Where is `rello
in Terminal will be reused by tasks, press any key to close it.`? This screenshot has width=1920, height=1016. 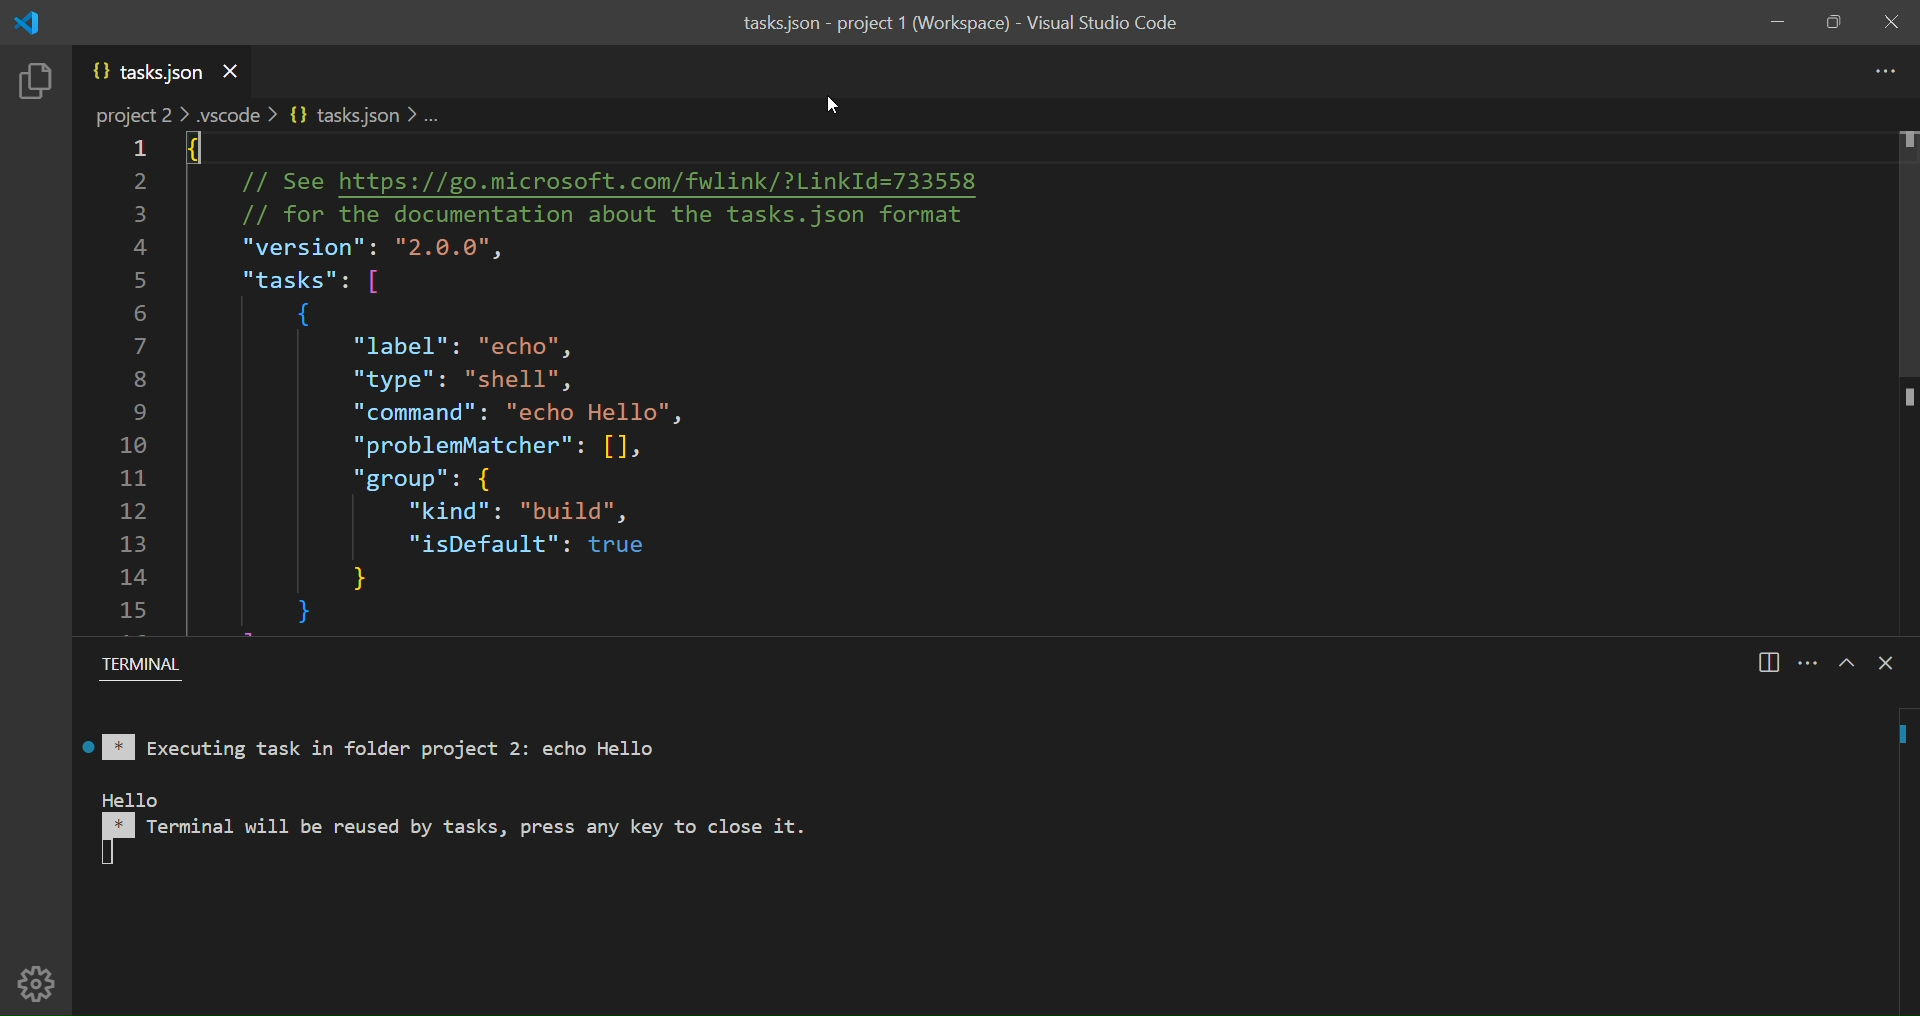 rello
in Terminal will be reused by tasks, press any key to close it. is located at coordinates (469, 840).